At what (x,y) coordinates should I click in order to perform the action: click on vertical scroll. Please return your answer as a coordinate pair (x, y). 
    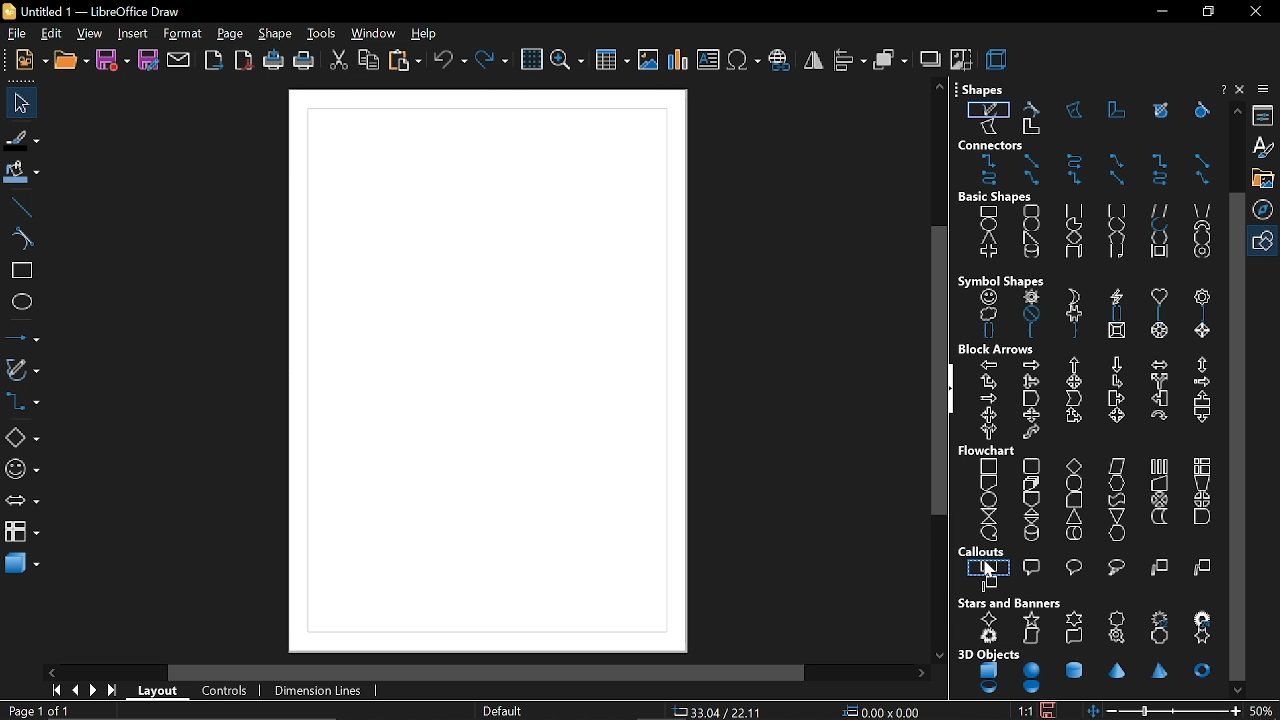
    Looking at the image, I should click on (1031, 637).